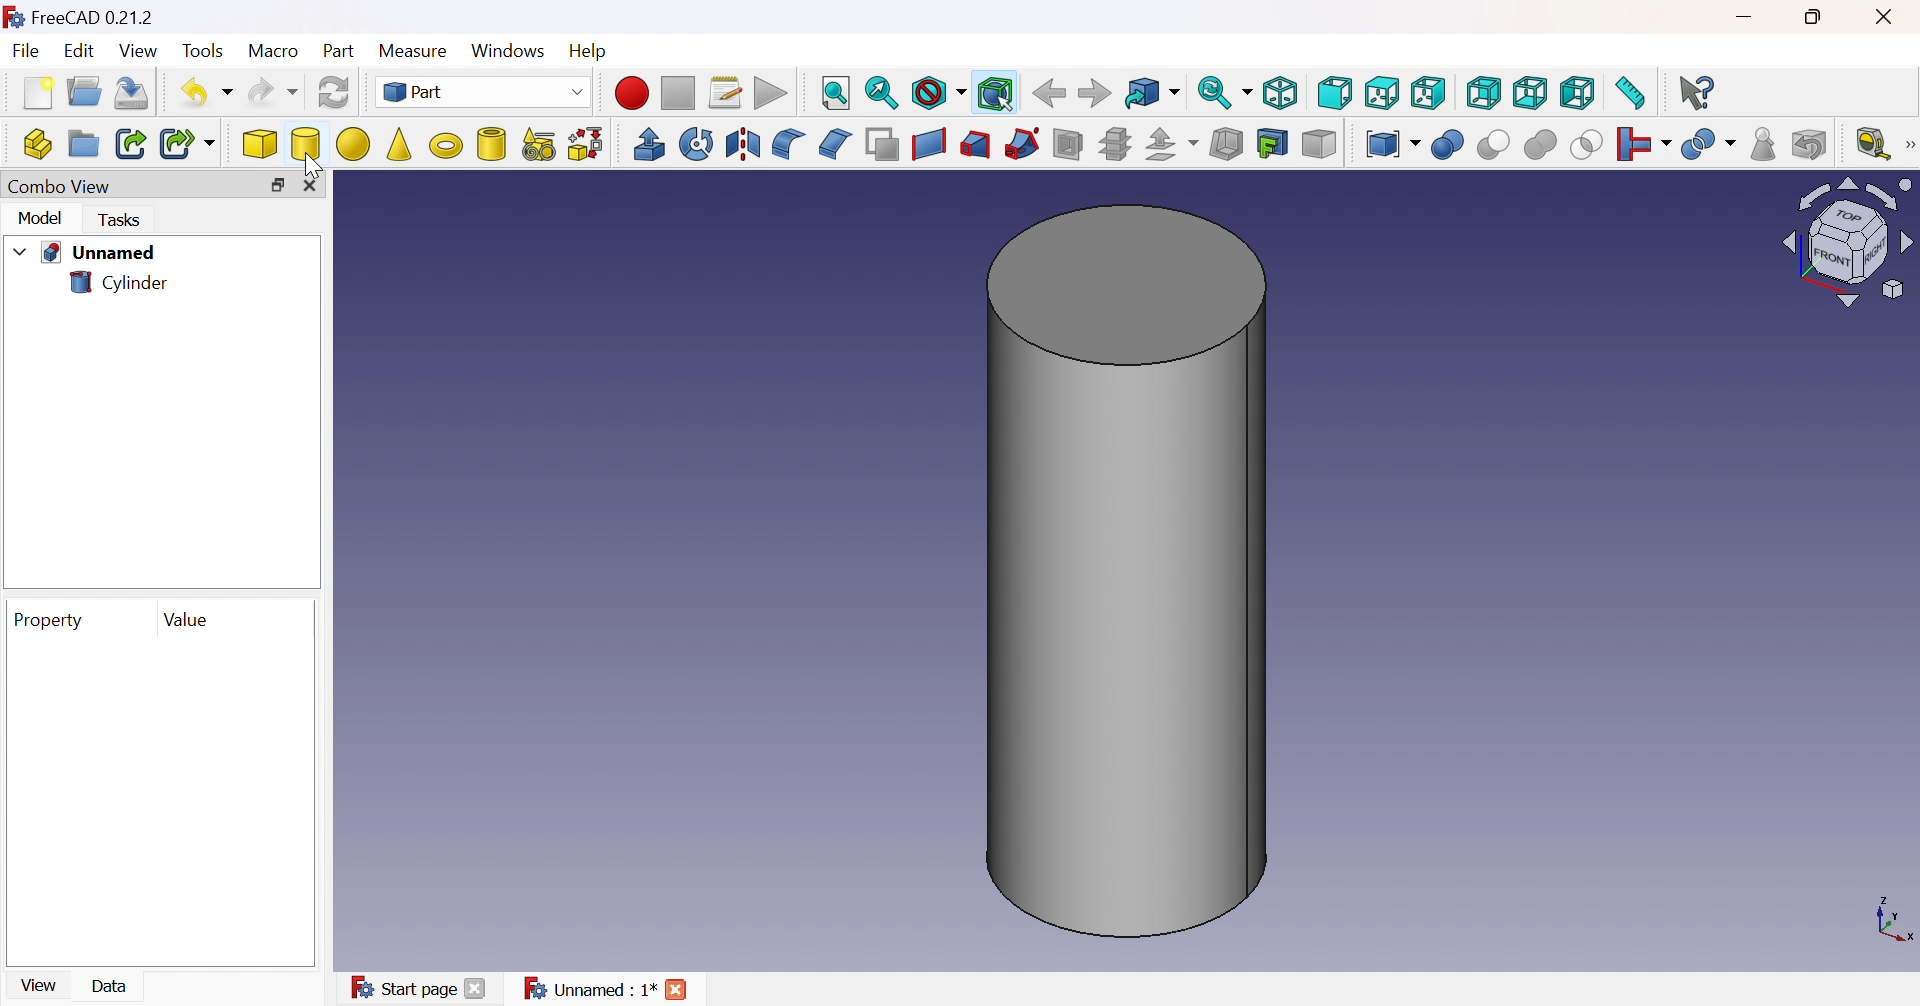 The image size is (1920, 1006). I want to click on Part, so click(340, 53).